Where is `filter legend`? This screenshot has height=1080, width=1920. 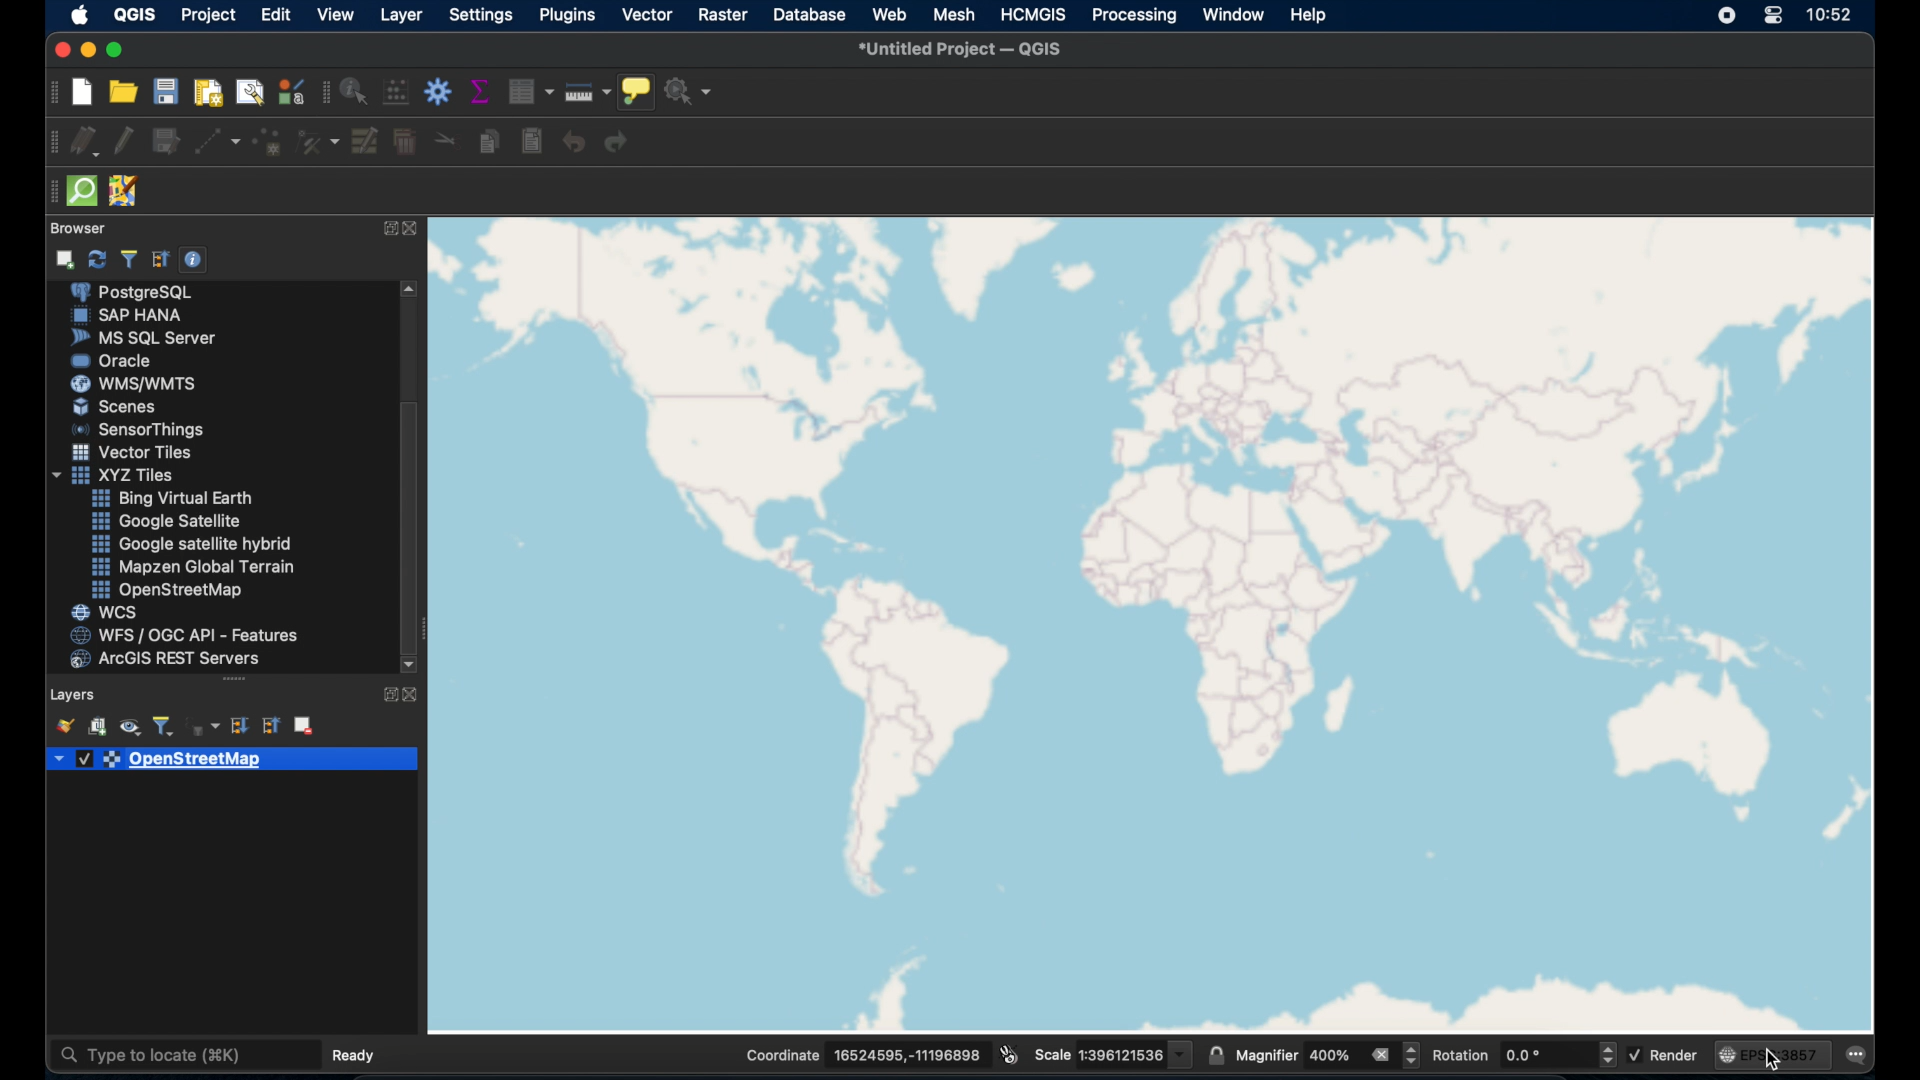
filter legend is located at coordinates (165, 724).